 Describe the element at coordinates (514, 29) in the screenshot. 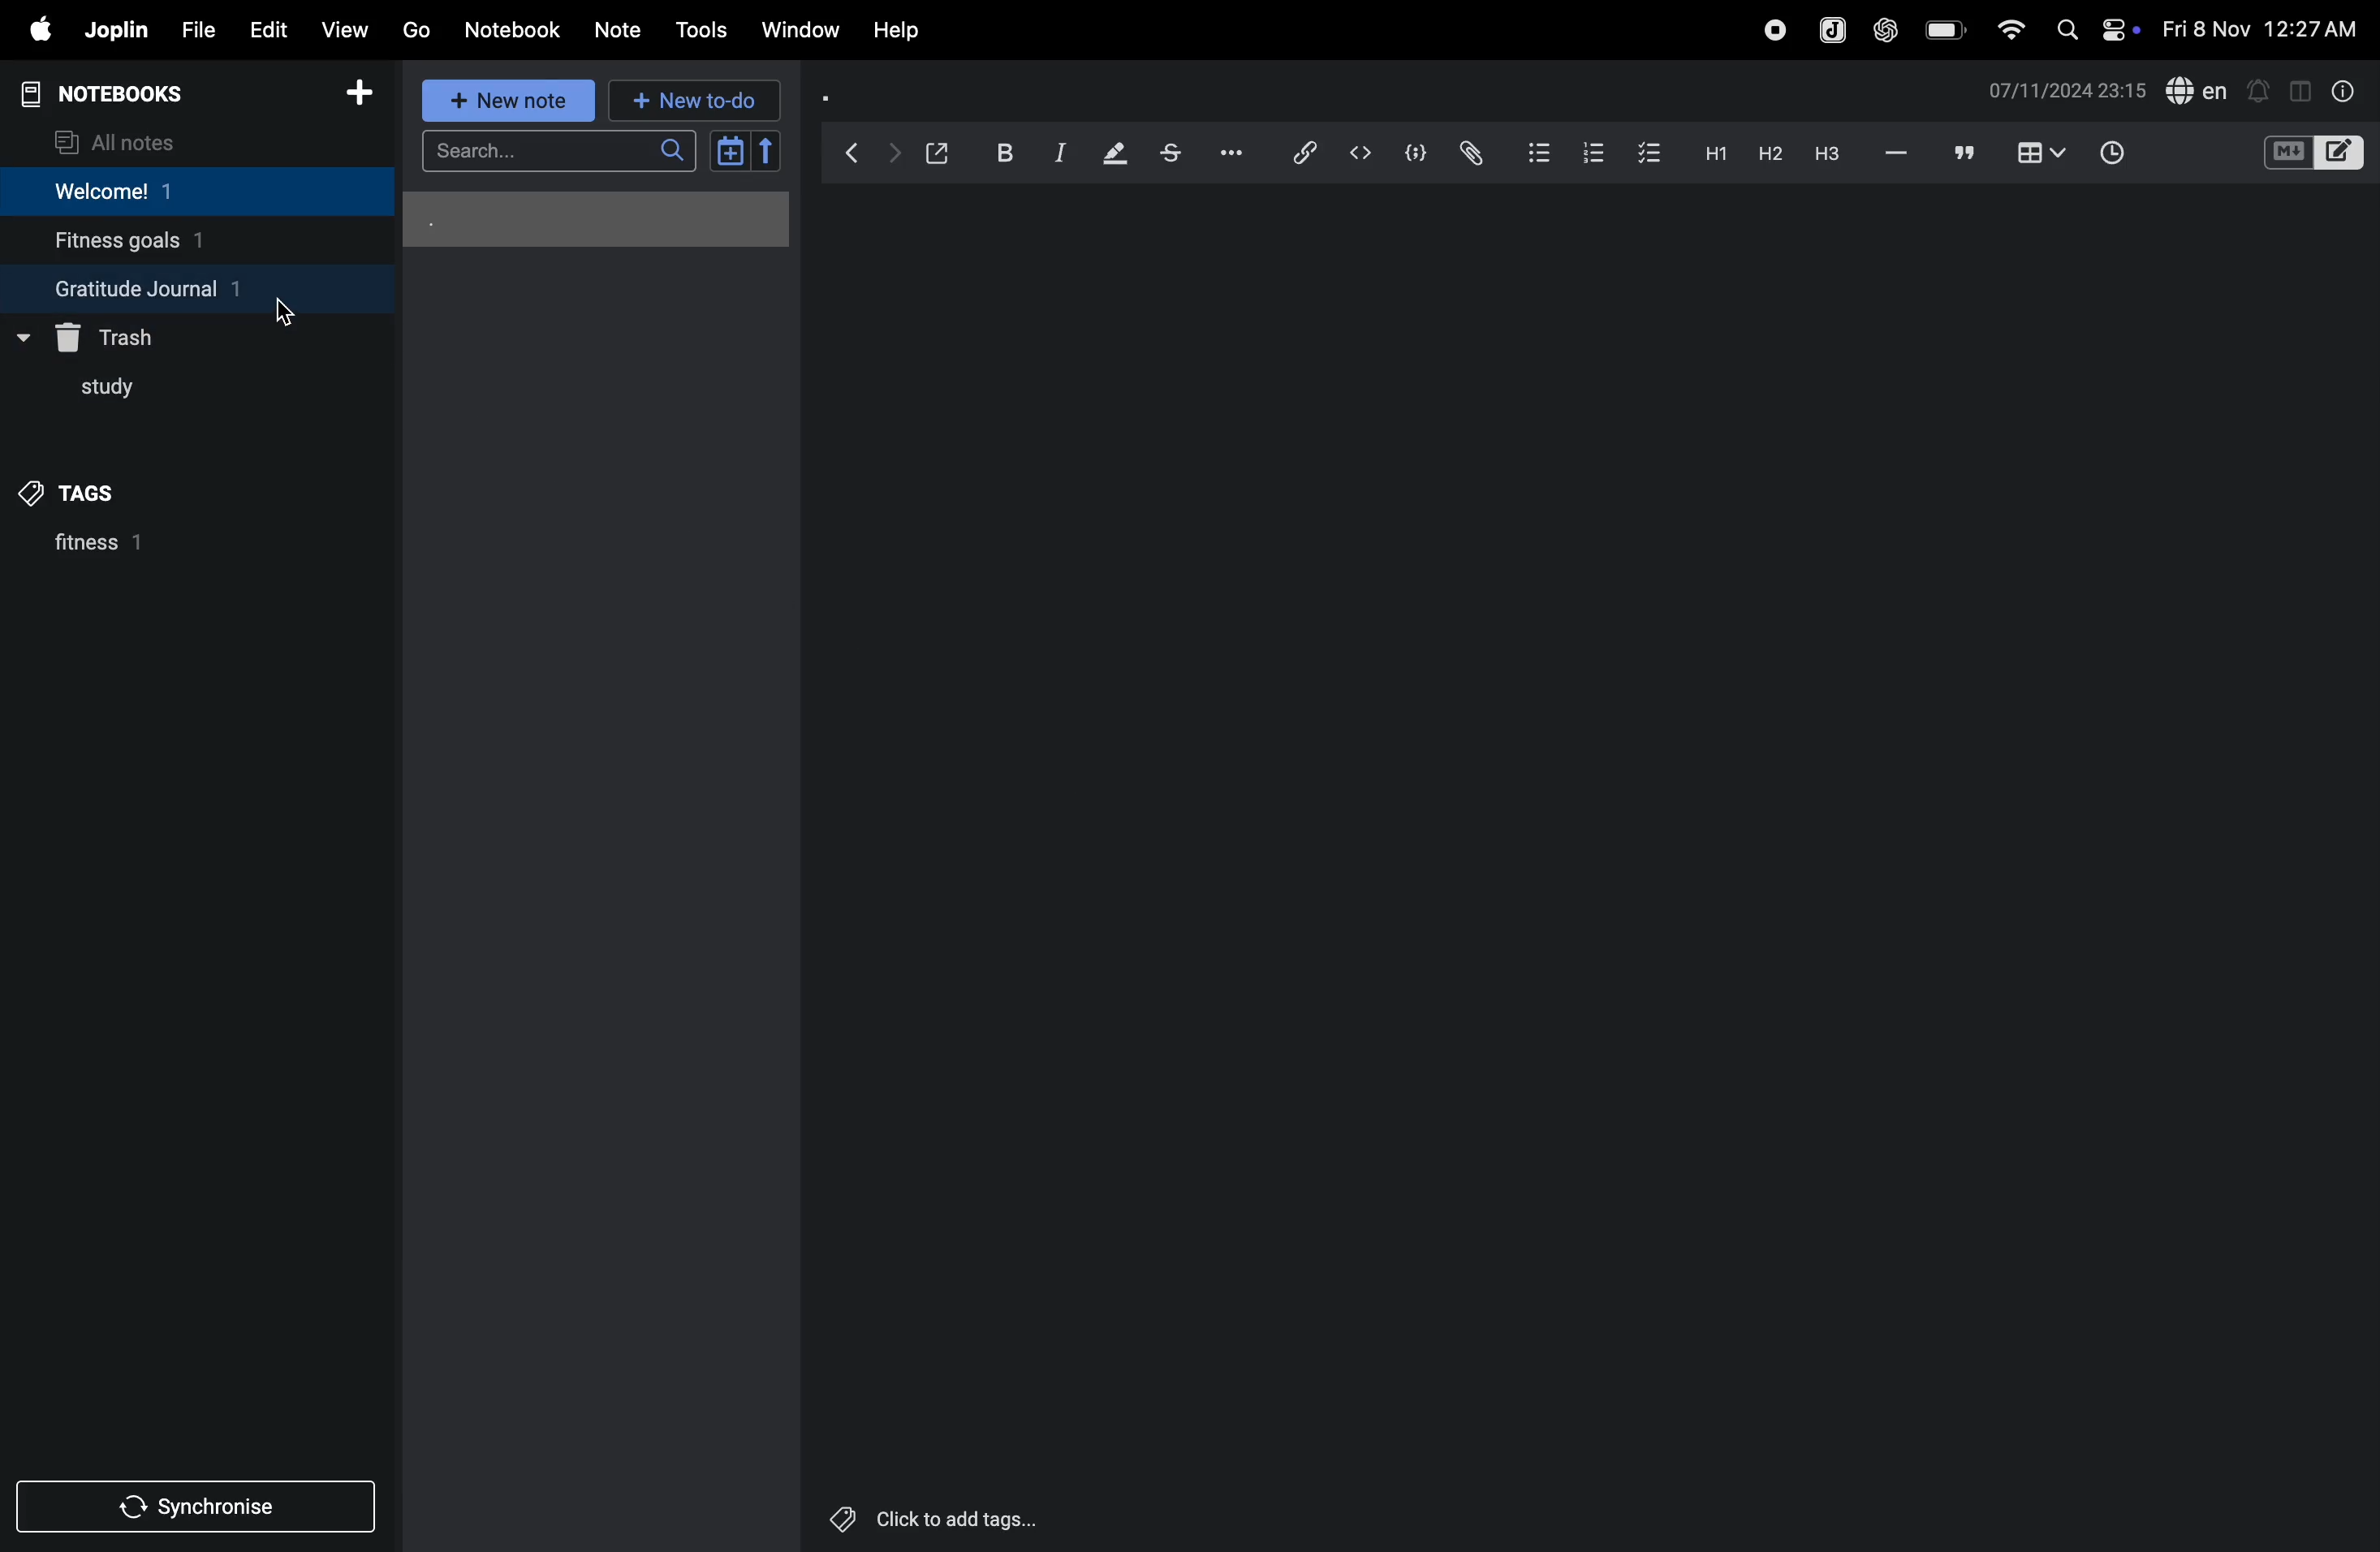

I see `notebook` at that location.